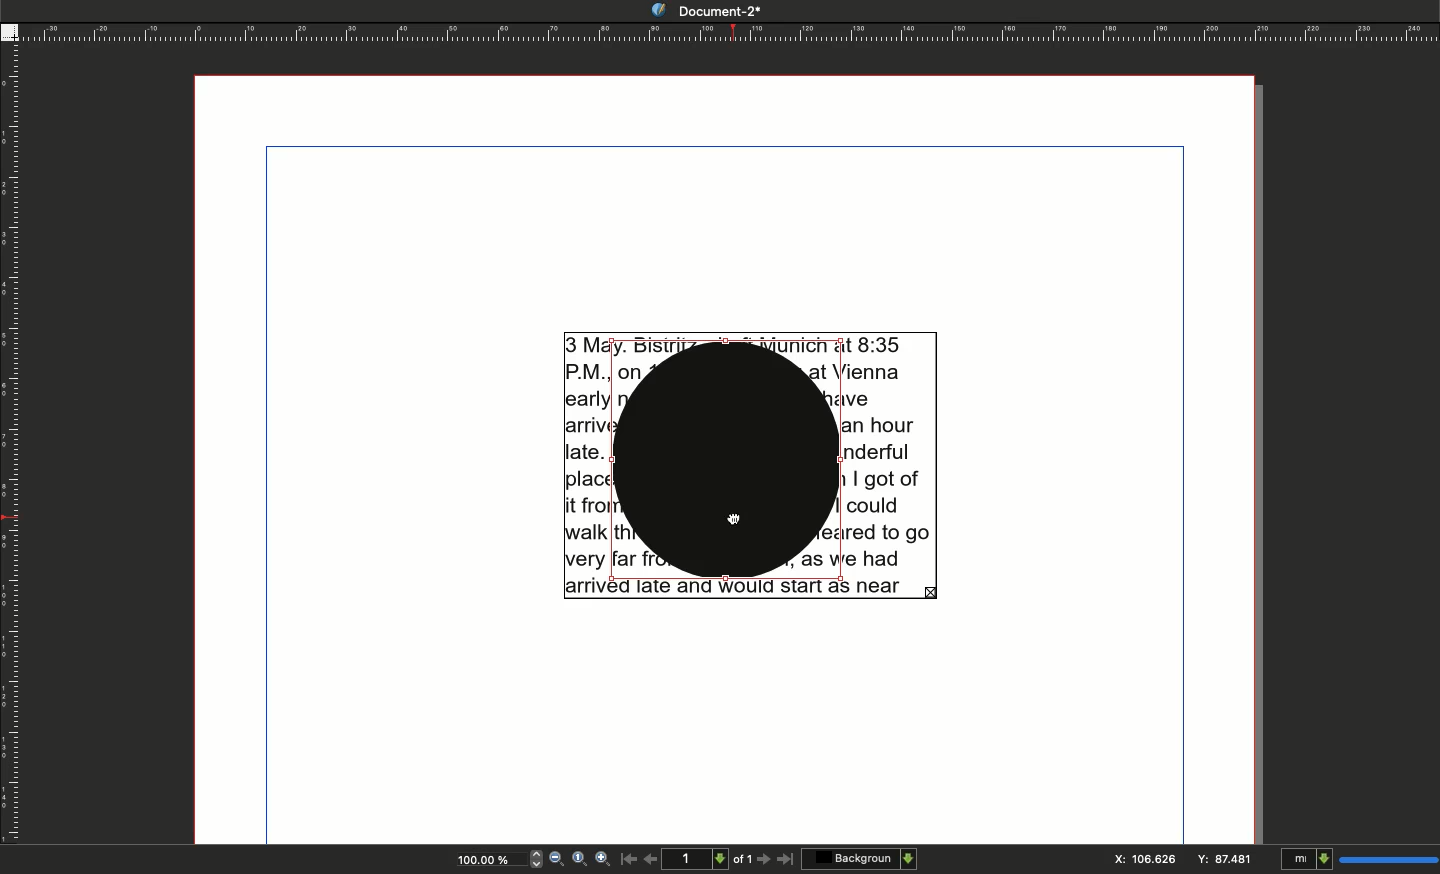  Describe the element at coordinates (728, 31) in the screenshot. I see `Ruler` at that location.